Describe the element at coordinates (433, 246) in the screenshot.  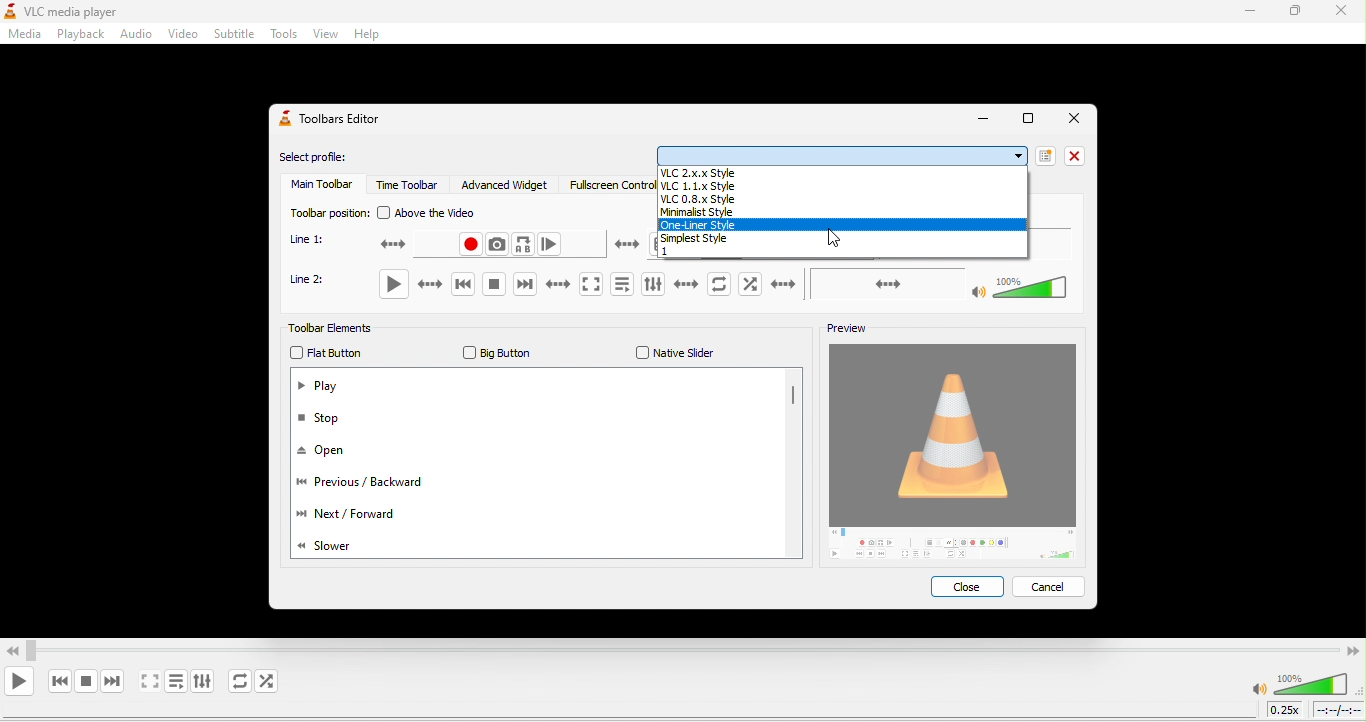
I see `record` at that location.